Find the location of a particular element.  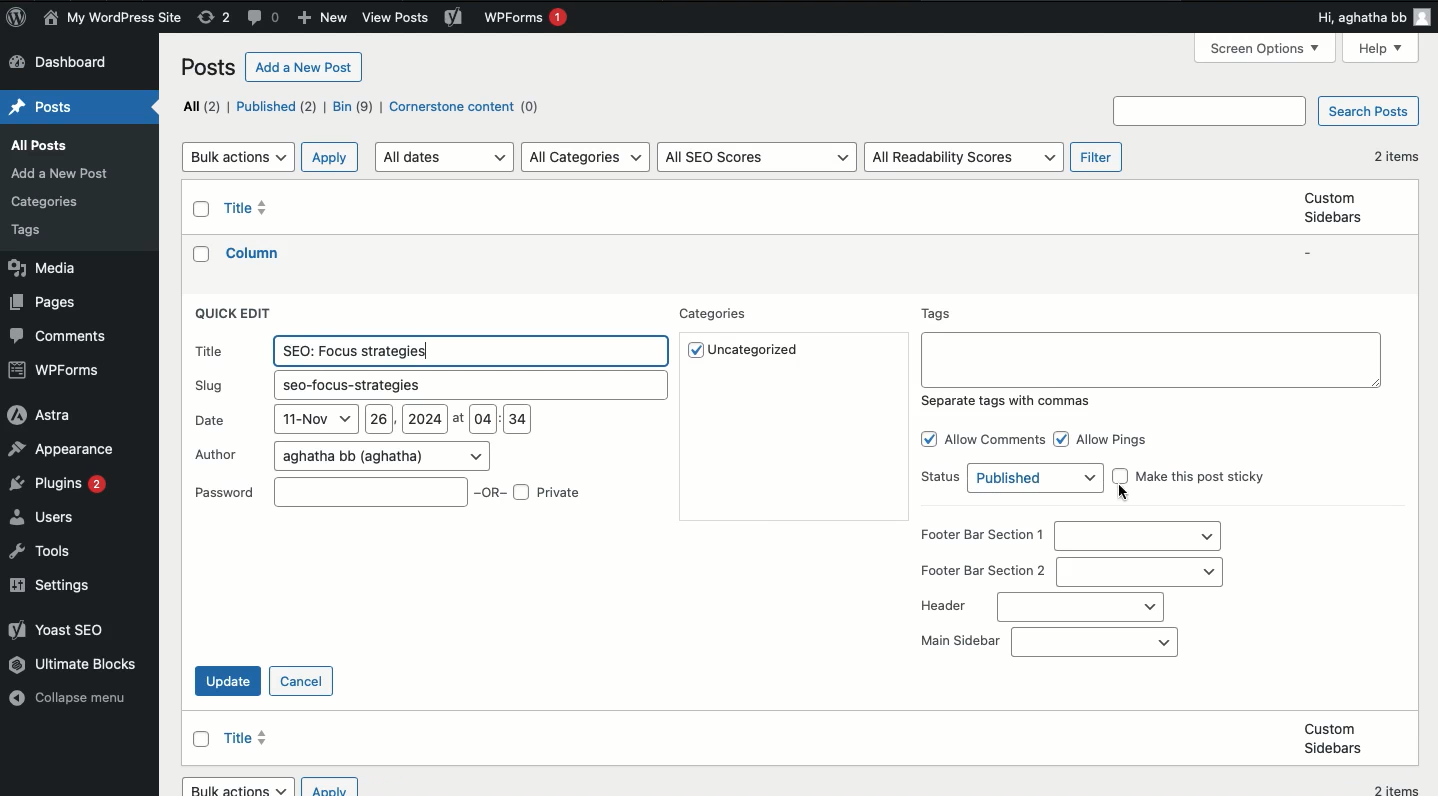

OR Private is located at coordinates (563, 493).